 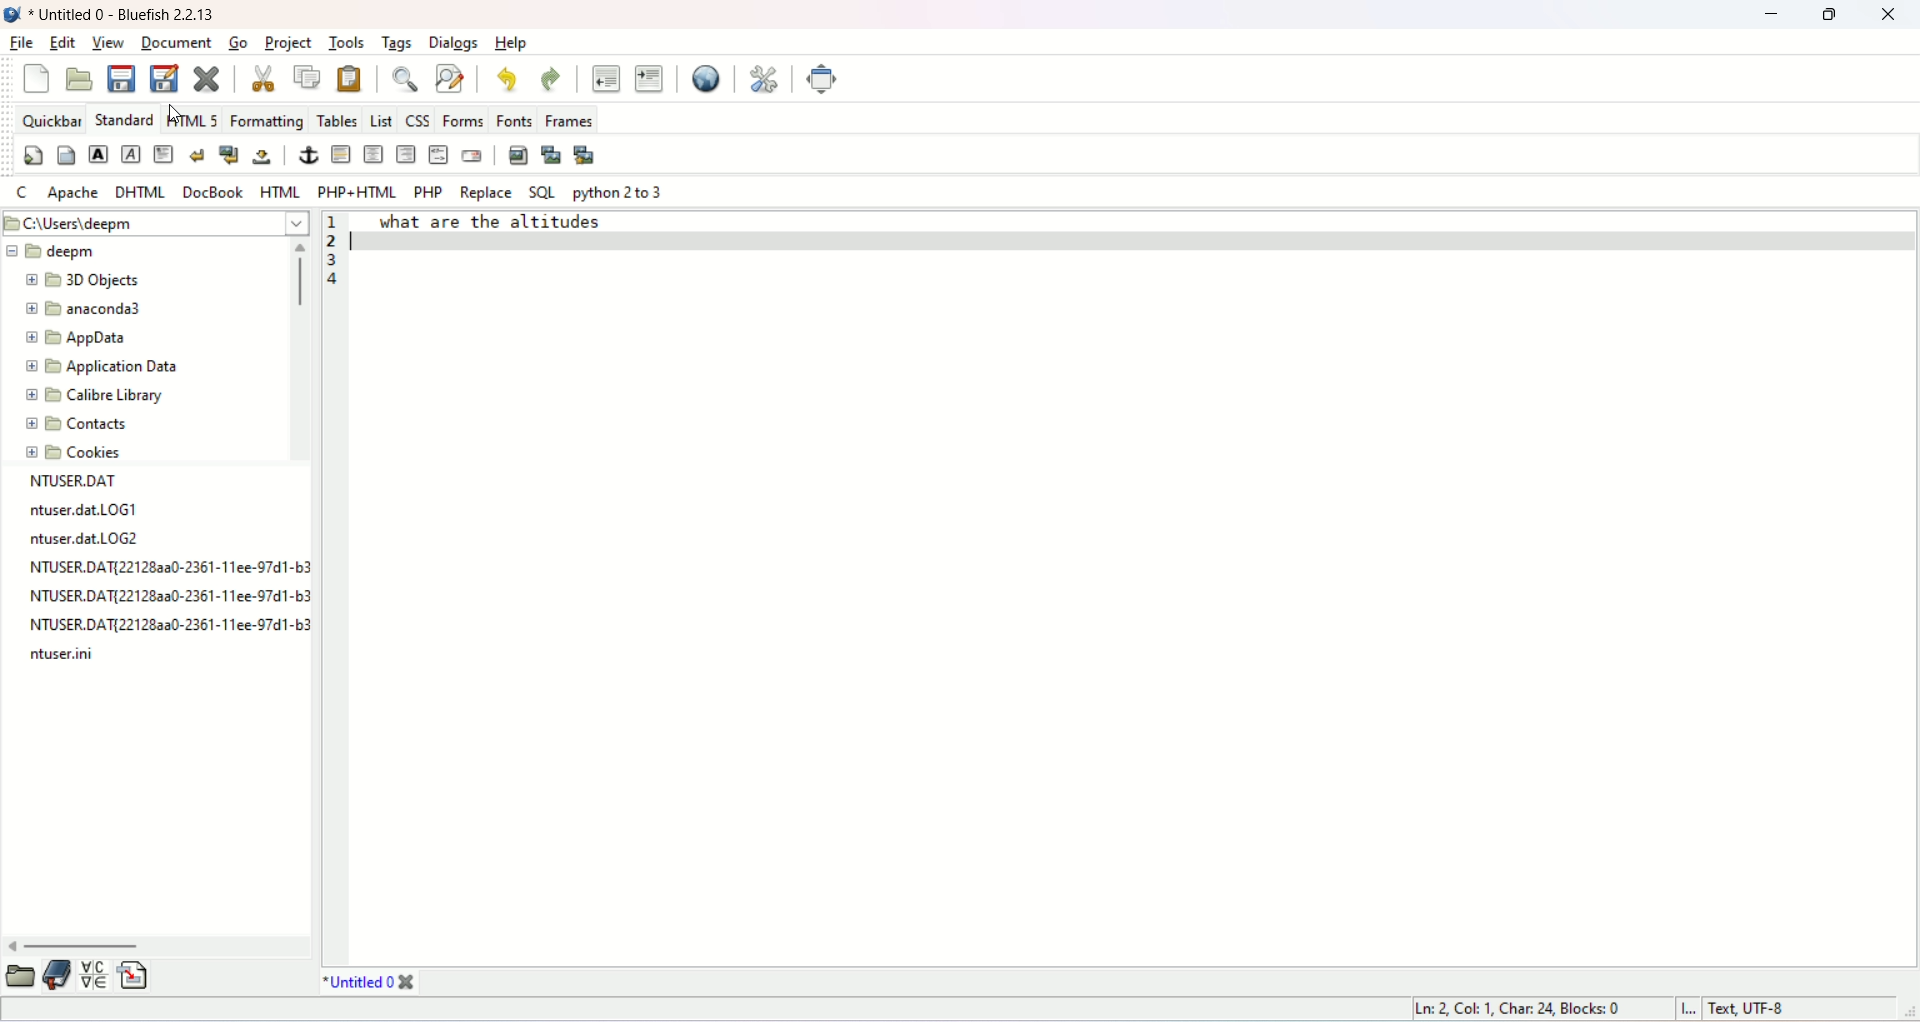 What do you see at coordinates (765, 77) in the screenshot?
I see `edit preferences` at bounding box center [765, 77].